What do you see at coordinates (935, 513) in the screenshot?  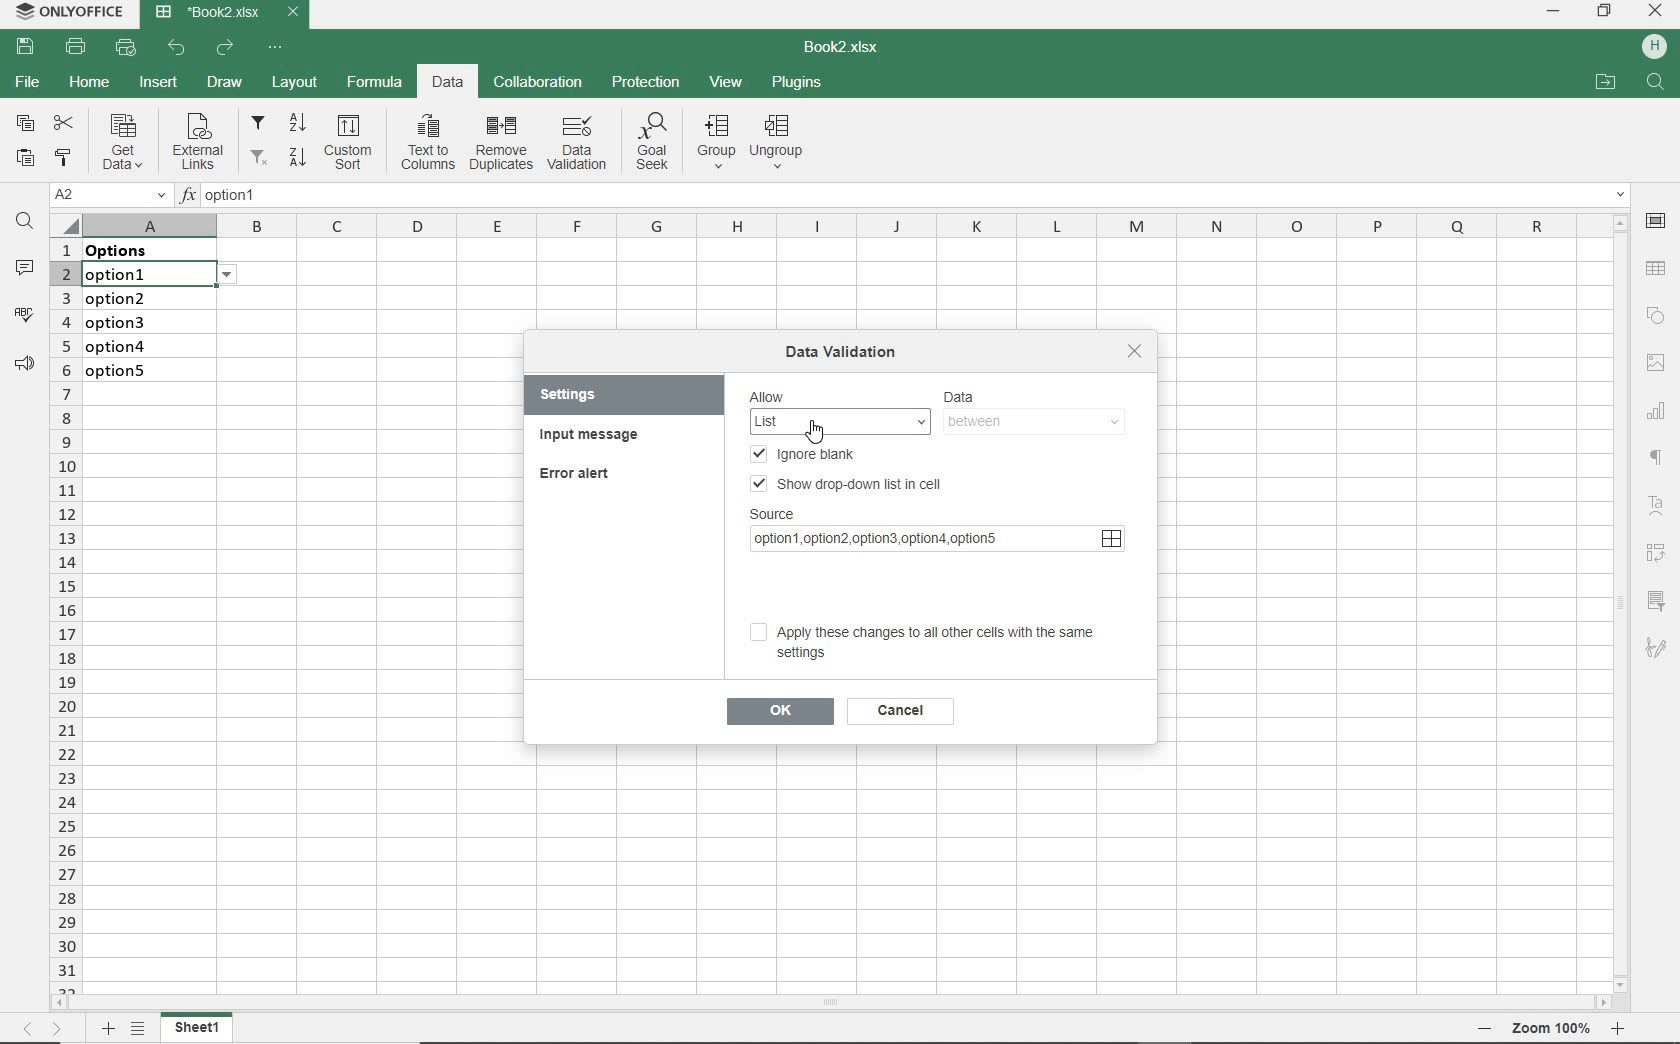 I see `SOURCE` at bounding box center [935, 513].